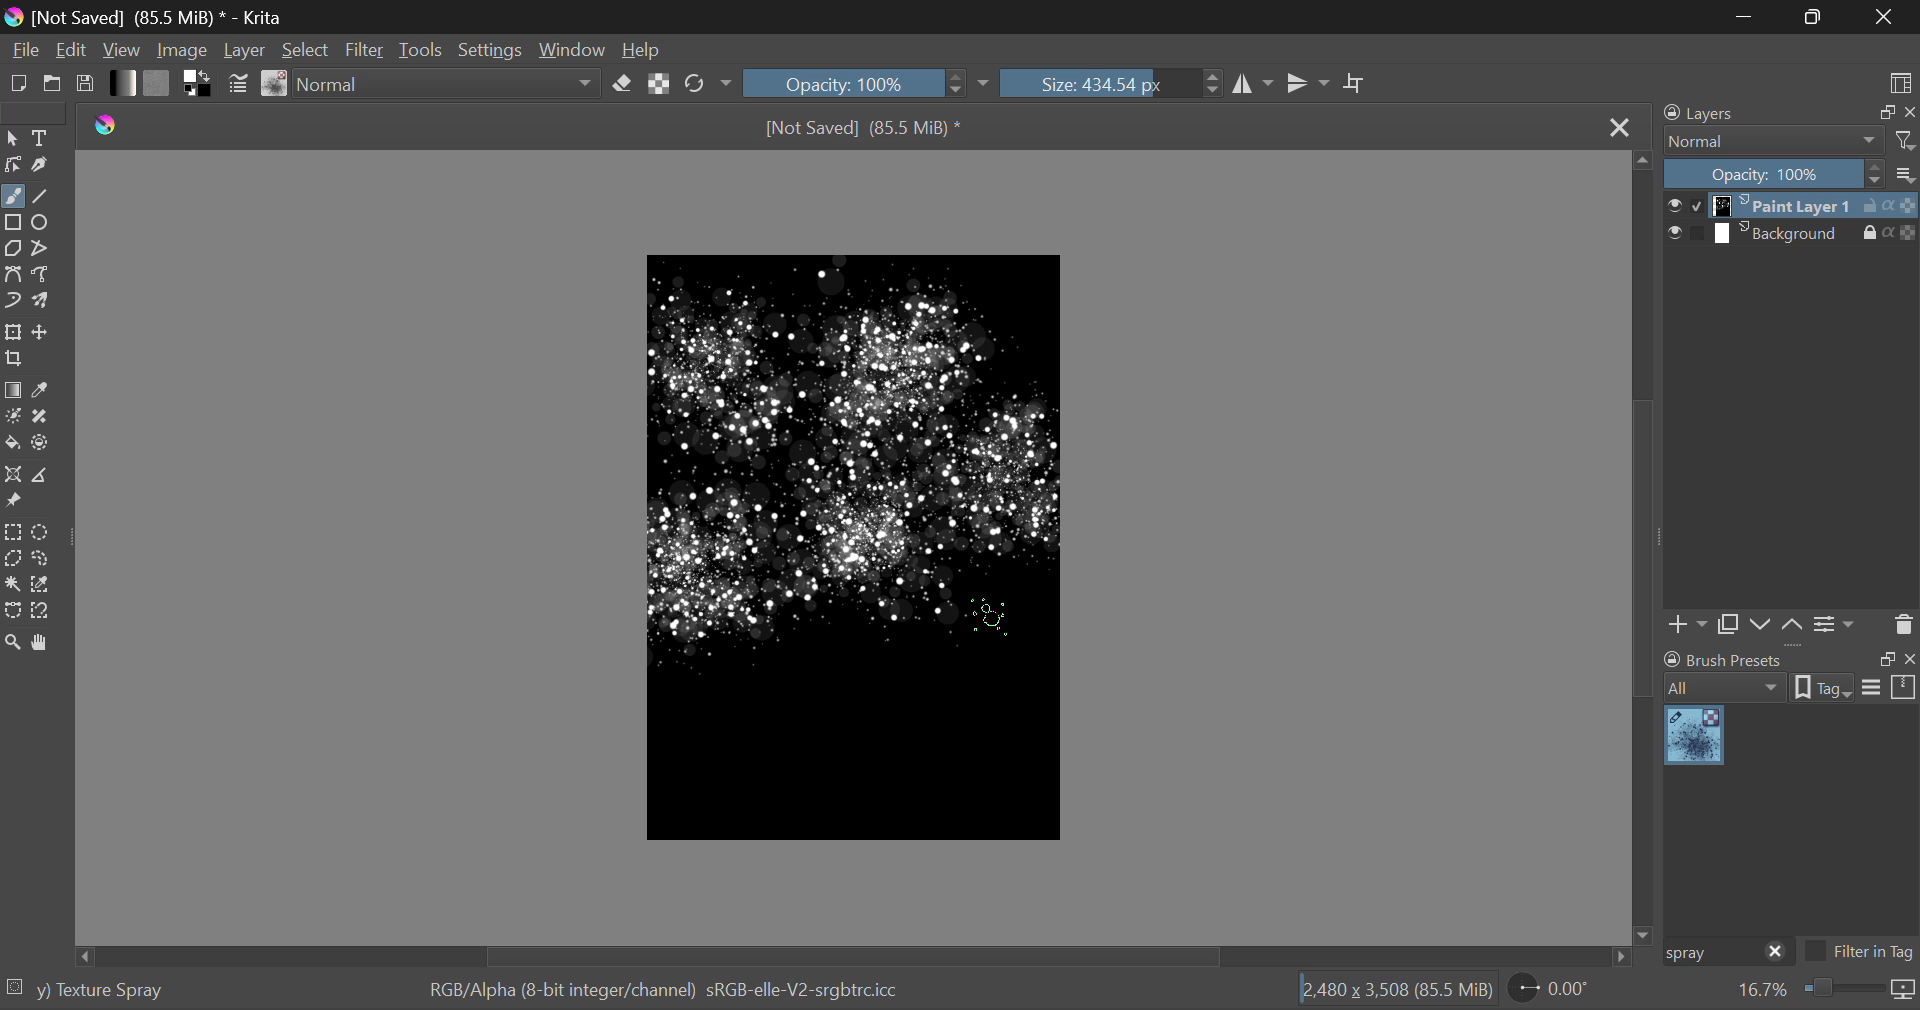  What do you see at coordinates (660, 83) in the screenshot?
I see `Lock Alpha` at bounding box center [660, 83].